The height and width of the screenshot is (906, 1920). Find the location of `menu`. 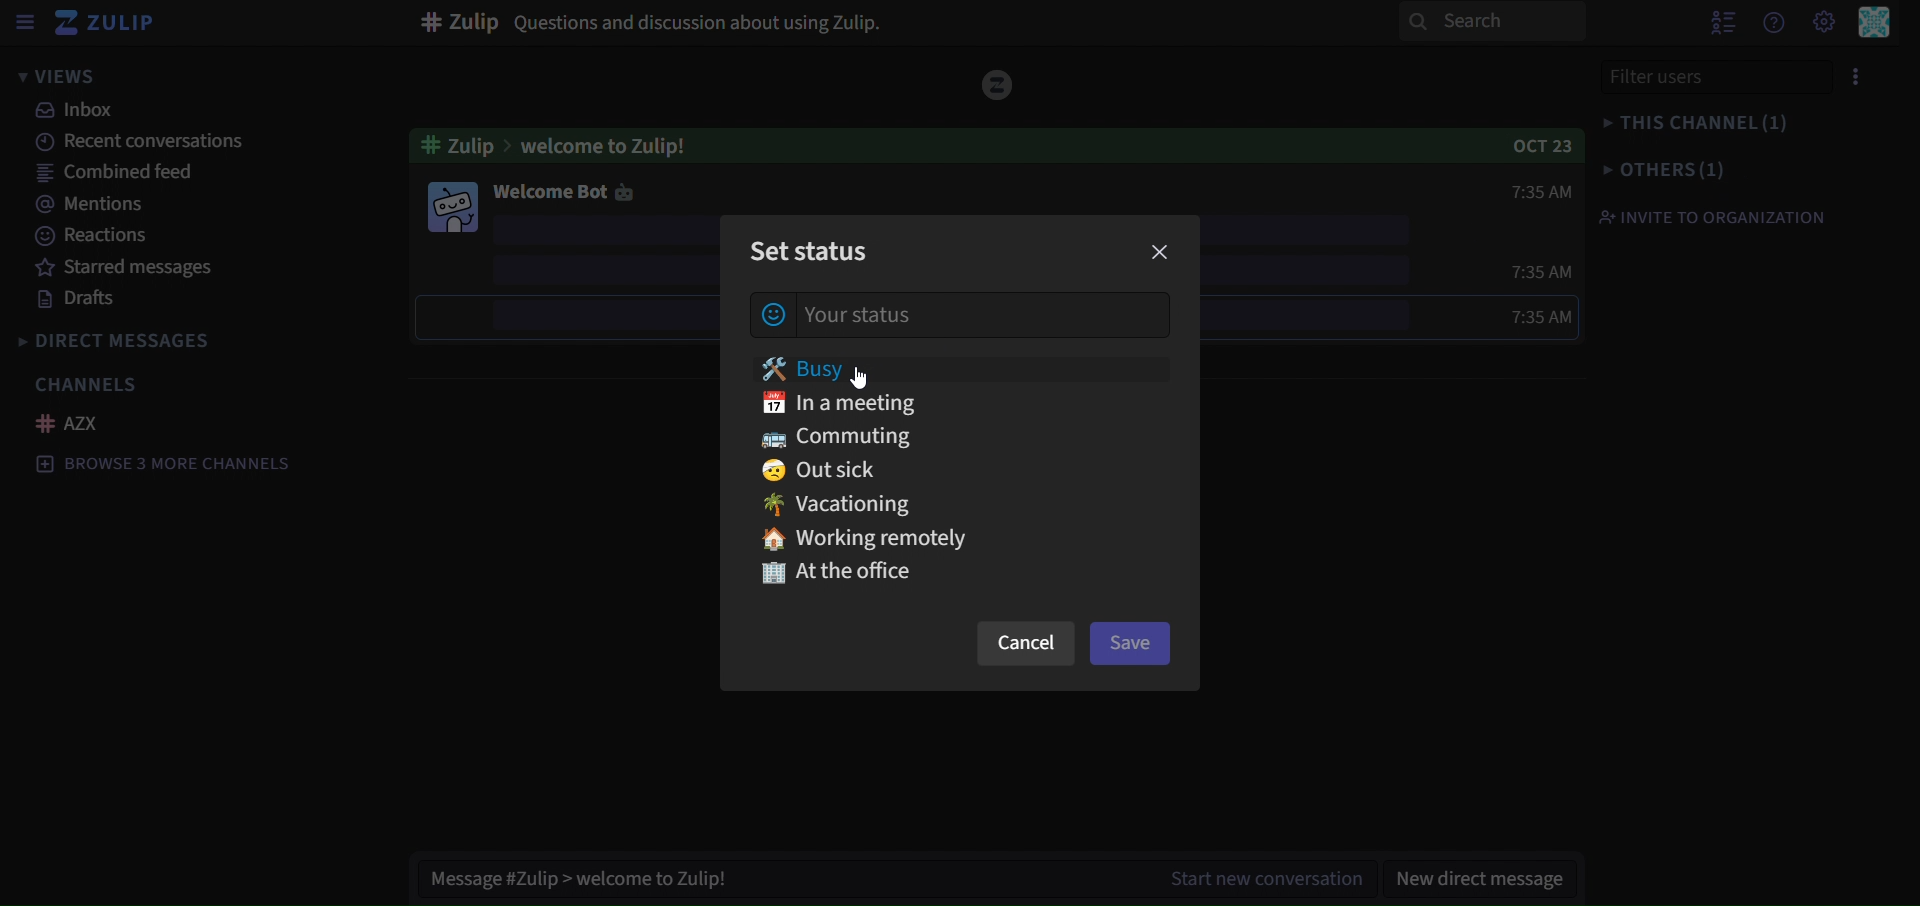

menu is located at coordinates (1859, 73).